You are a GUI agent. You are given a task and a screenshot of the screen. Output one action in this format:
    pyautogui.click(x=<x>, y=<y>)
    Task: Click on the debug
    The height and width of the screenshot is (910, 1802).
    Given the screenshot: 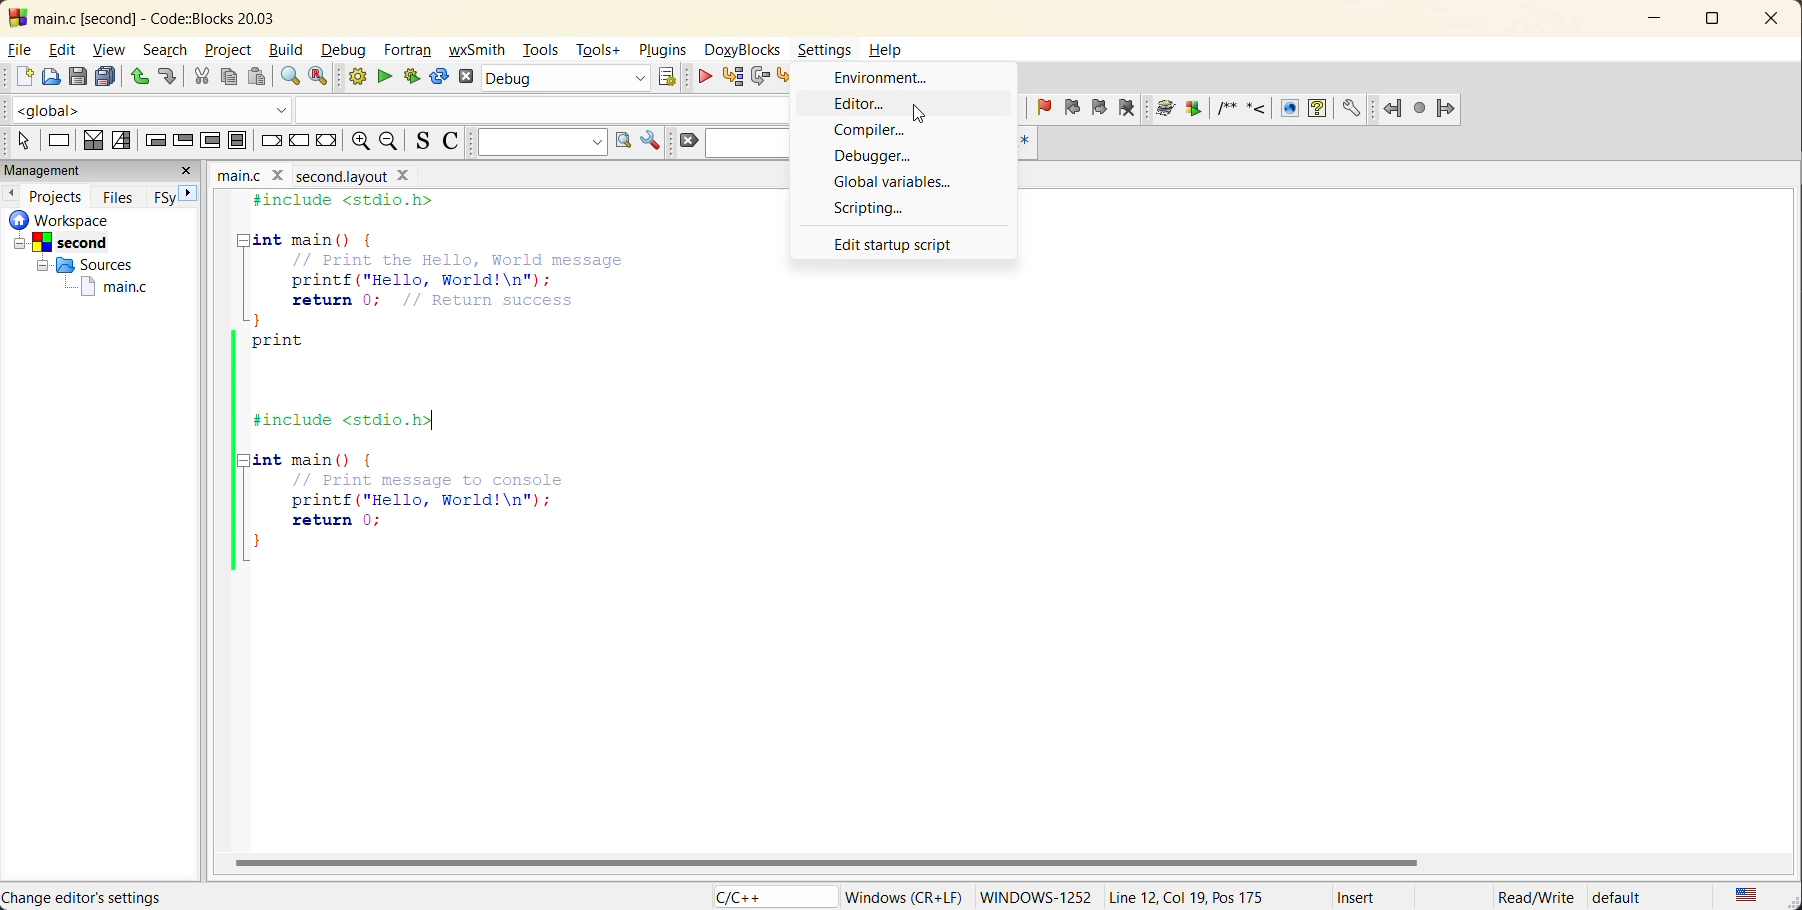 What is the action you would take?
    pyautogui.click(x=345, y=51)
    